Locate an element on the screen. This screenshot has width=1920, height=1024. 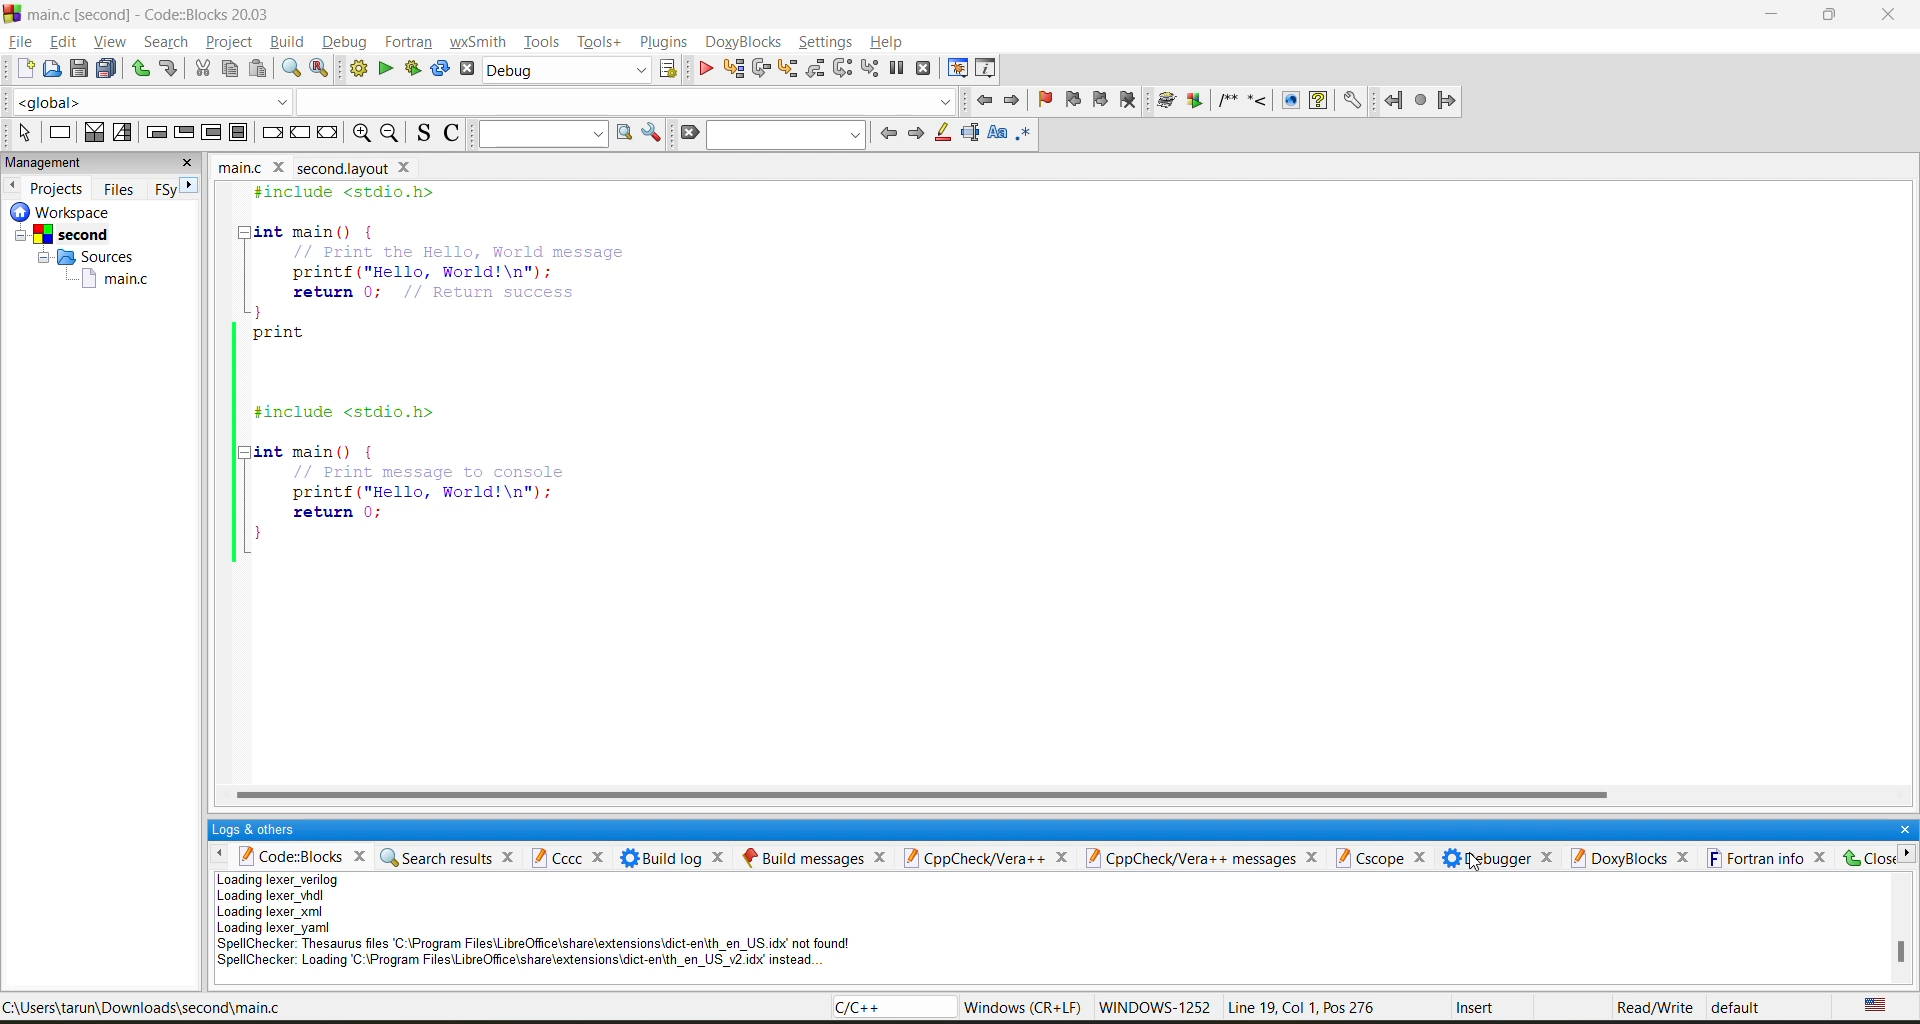
next bookmark is located at coordinates (1102, 101).